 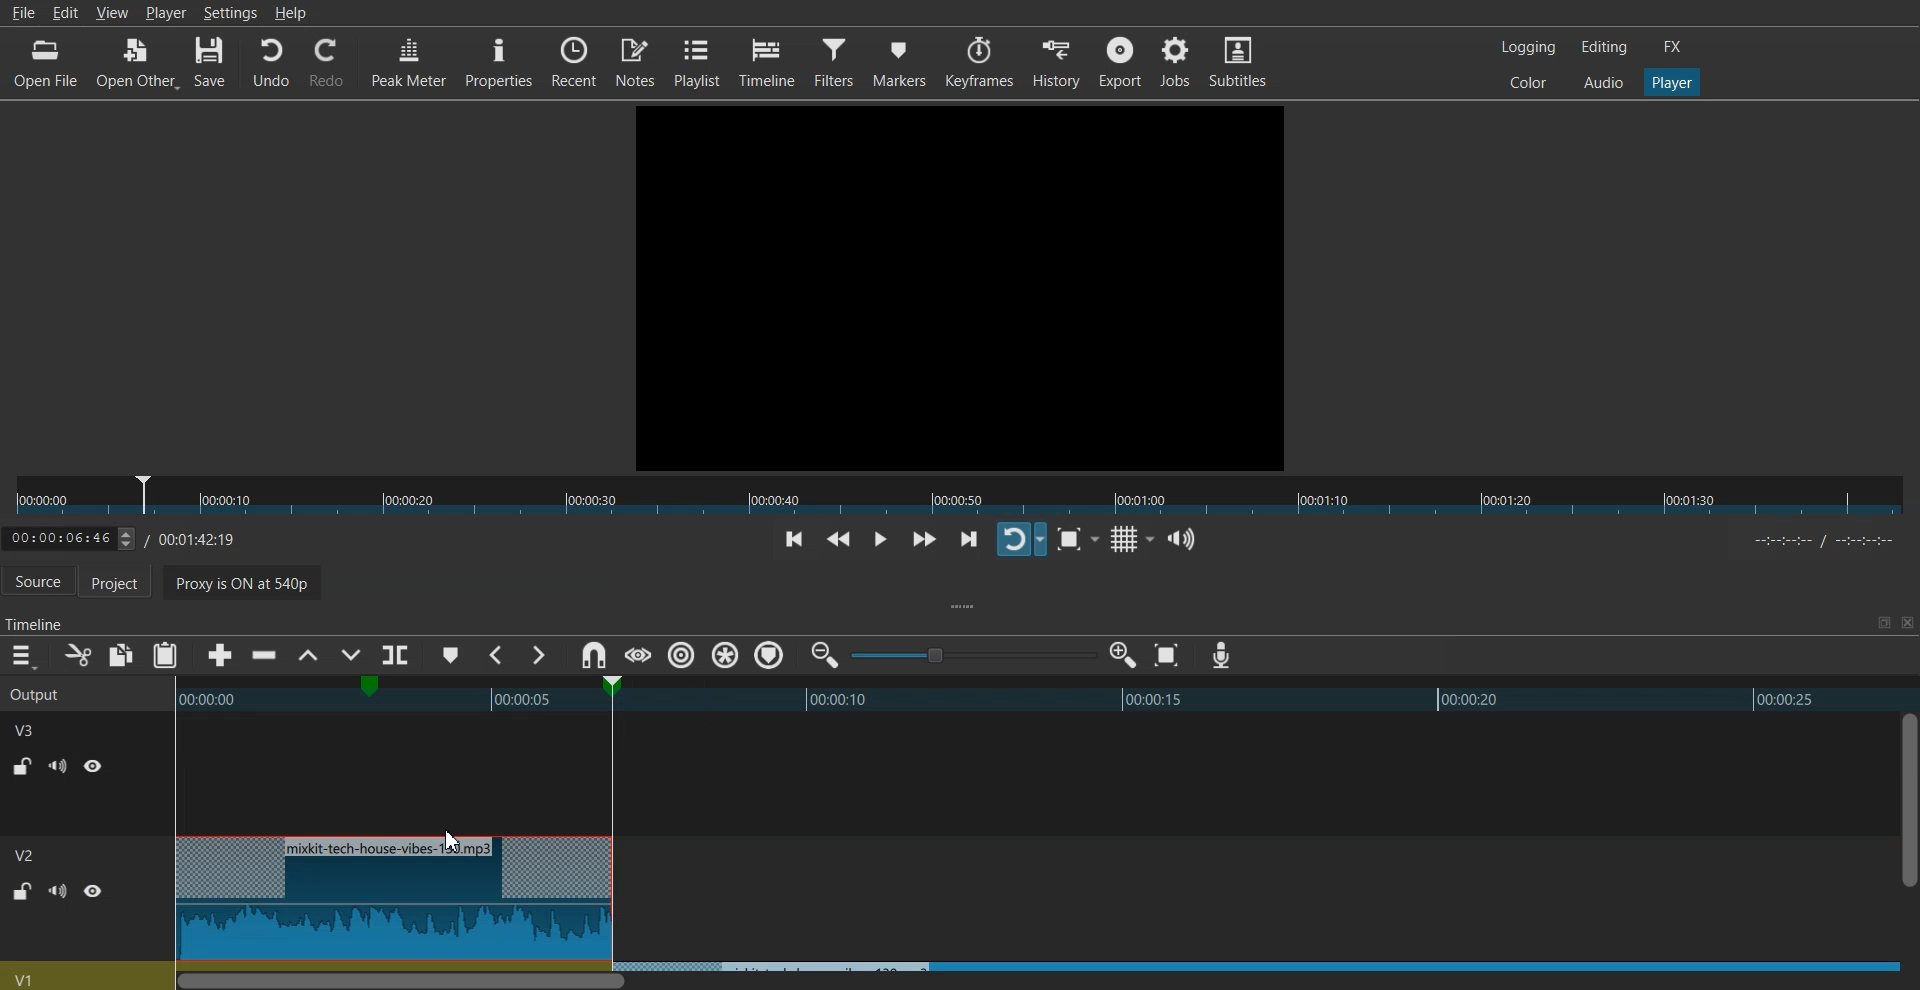 I want to click on Jobs, so click(x=1174, y=60).